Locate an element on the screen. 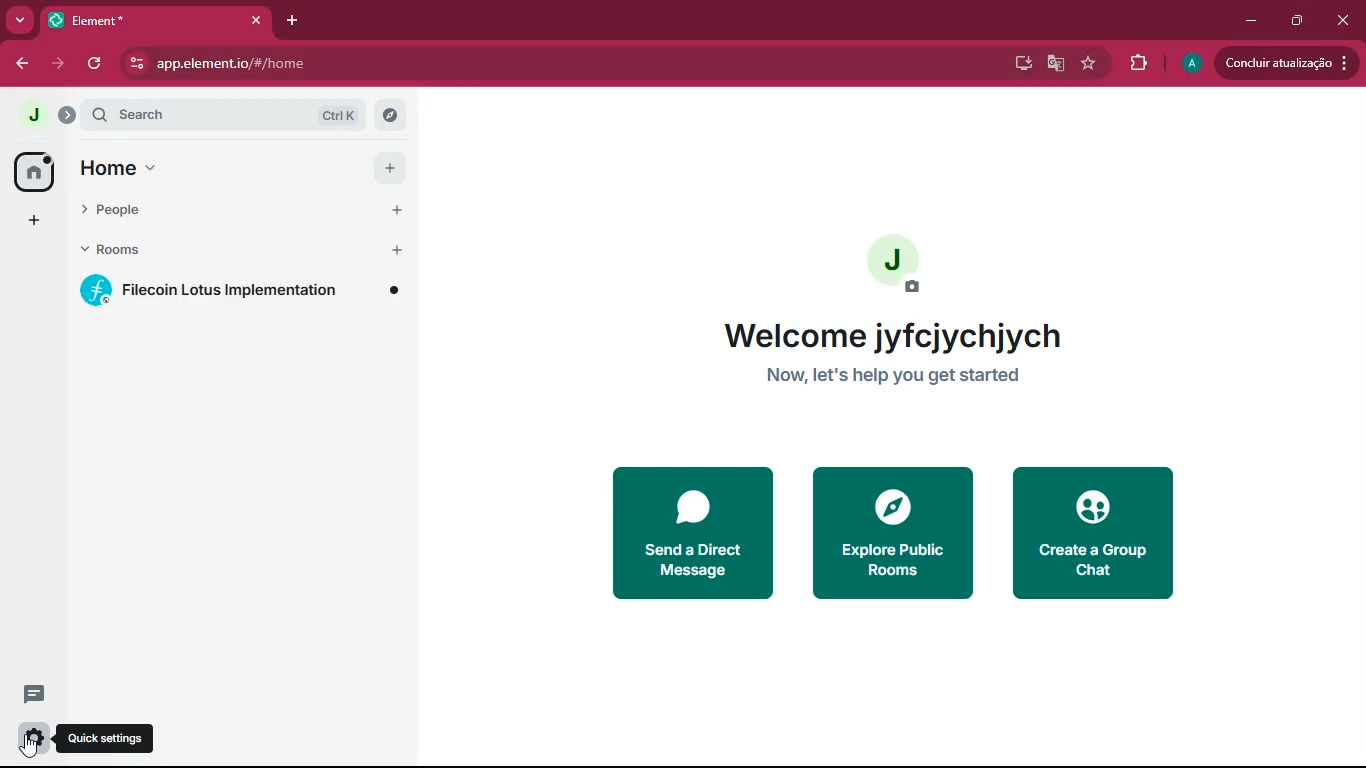  forward is located at coordinates (56, 63).